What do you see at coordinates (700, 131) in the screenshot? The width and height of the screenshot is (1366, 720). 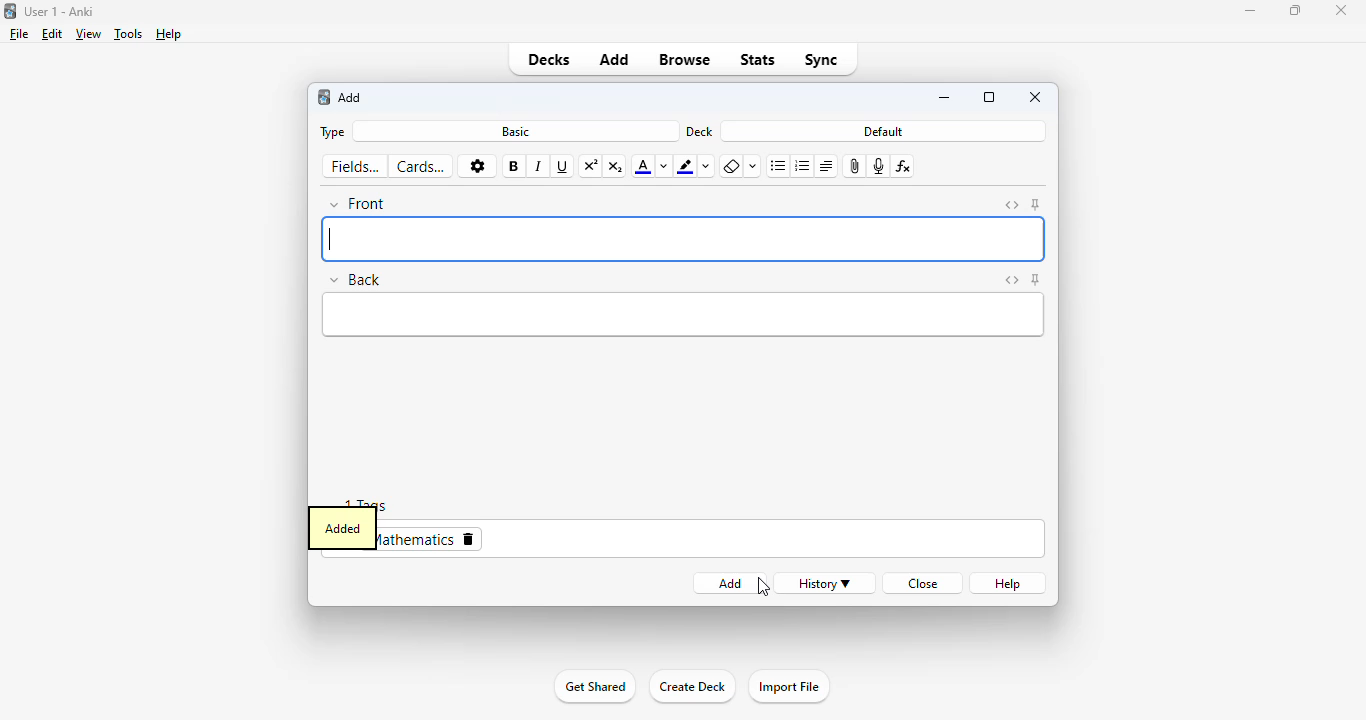 I see `deck` at bounding box center [700, 131].